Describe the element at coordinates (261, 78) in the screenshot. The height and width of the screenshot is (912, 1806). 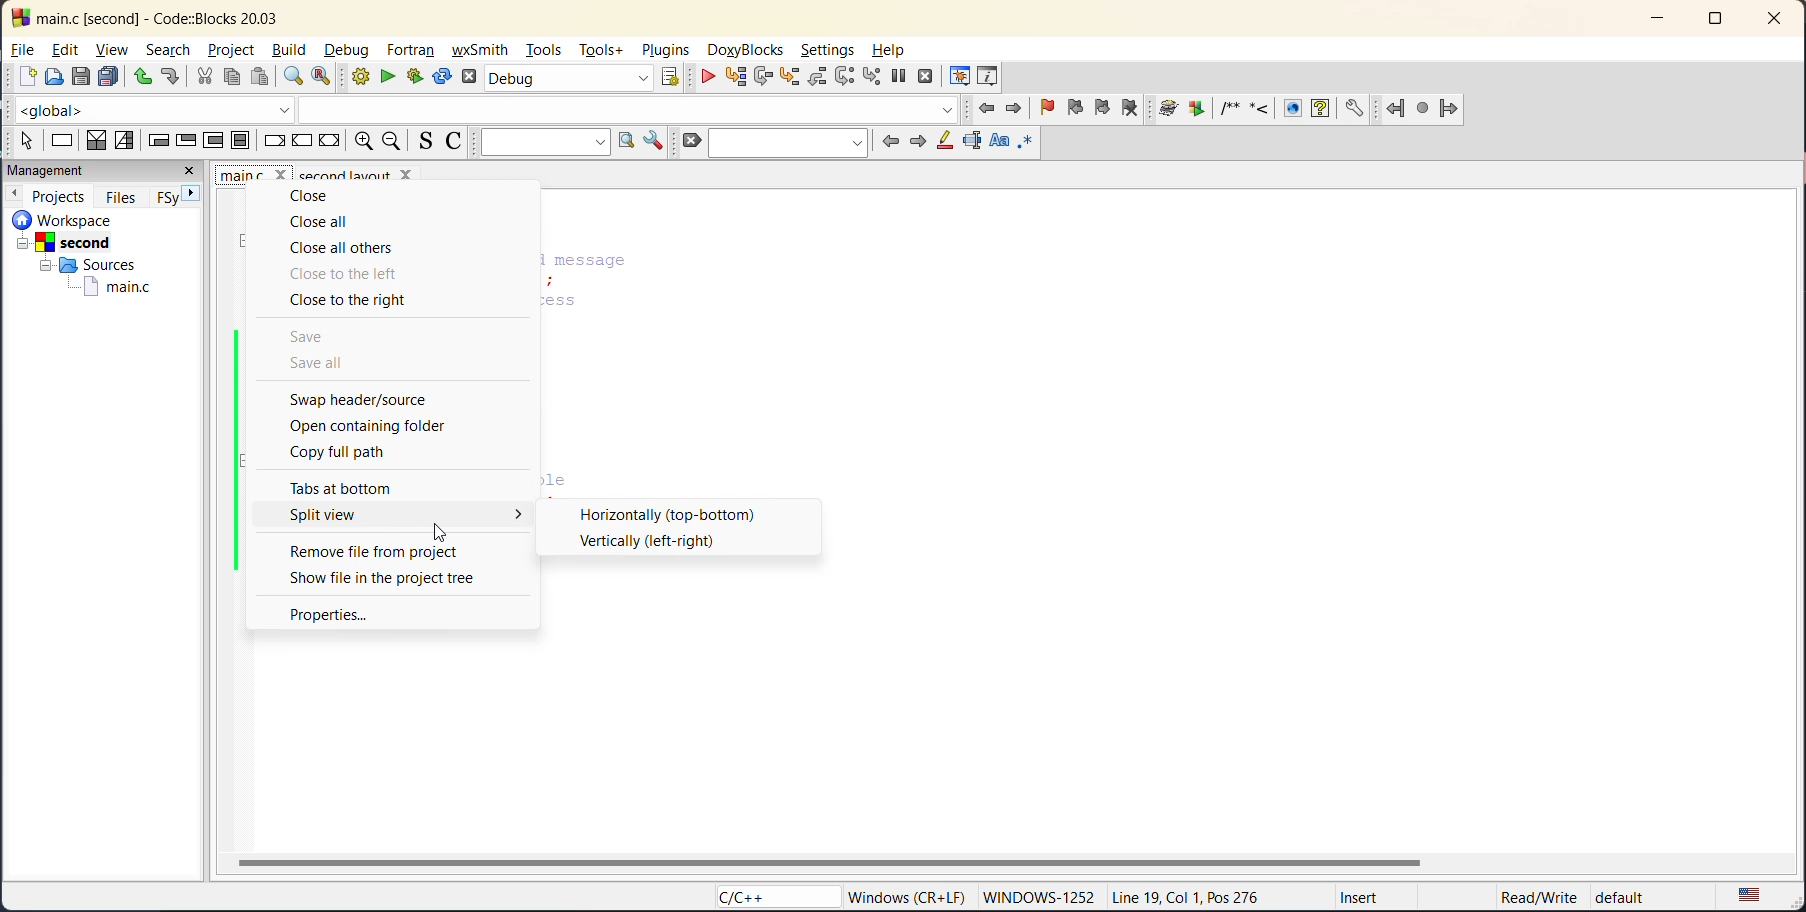
I see `paste` at that location.